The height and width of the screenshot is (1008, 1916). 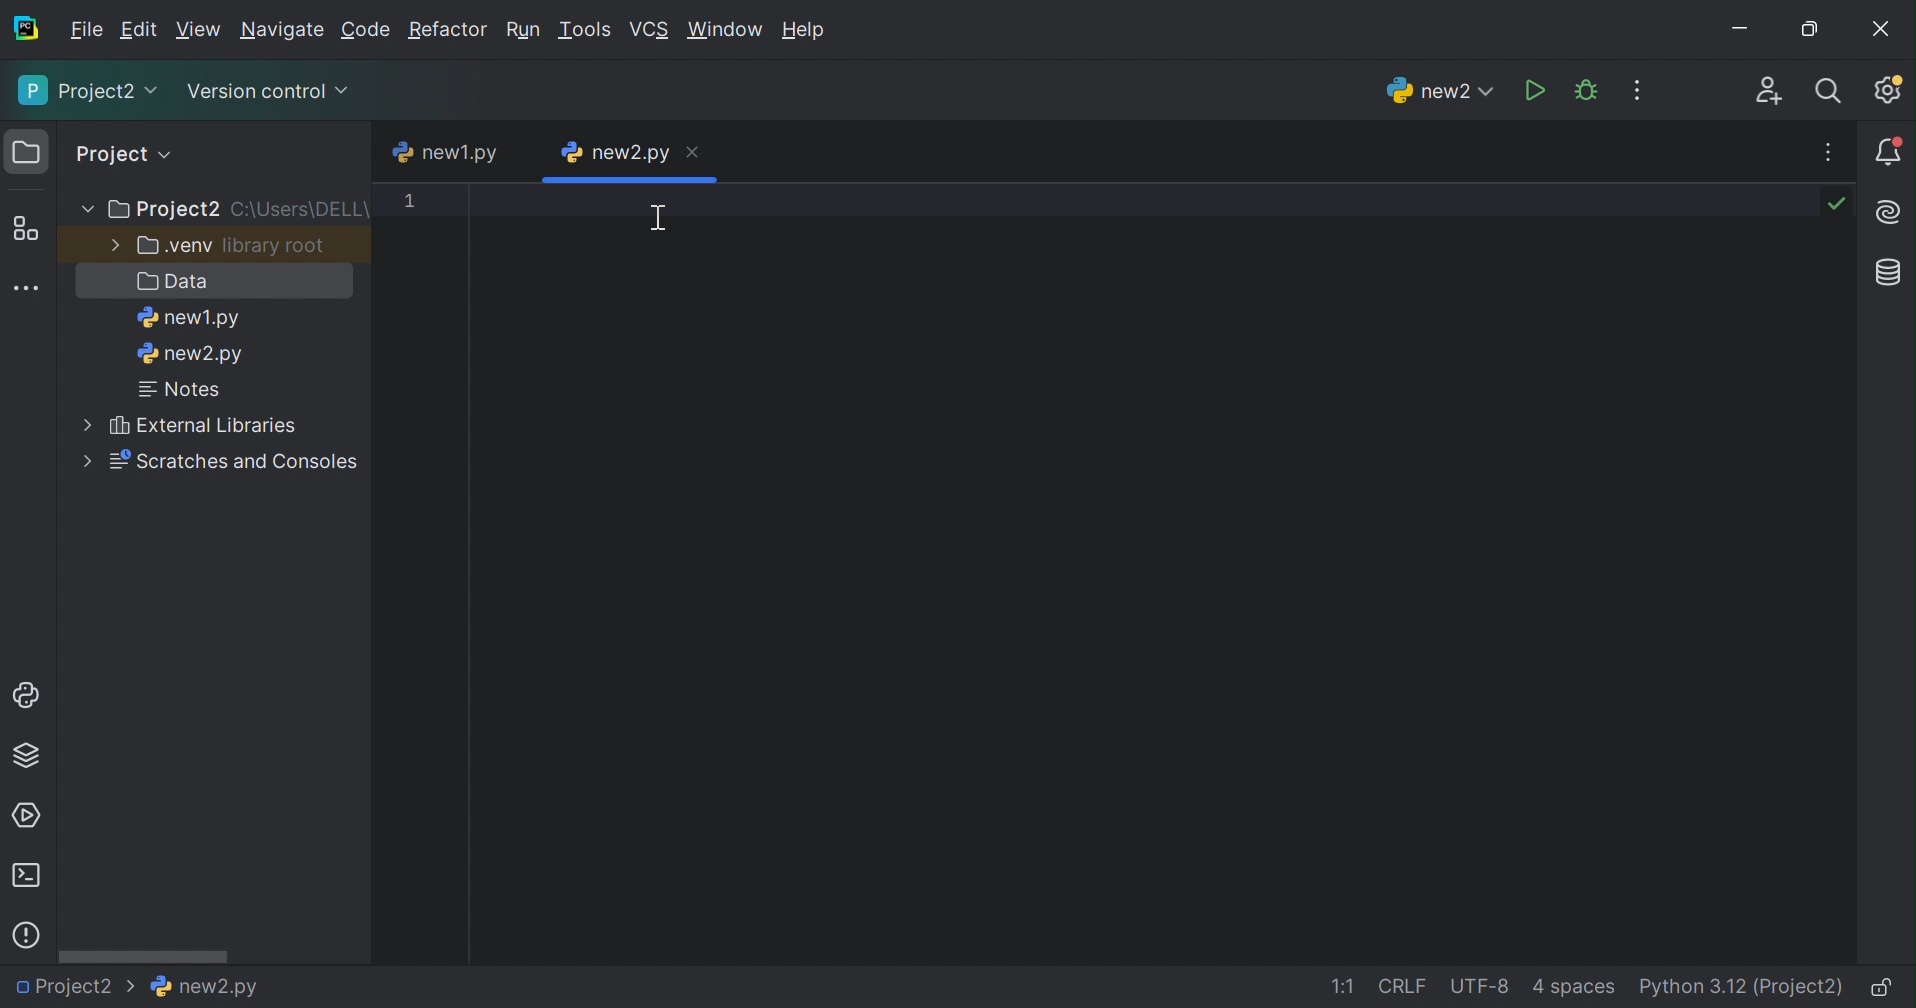 What do you see at coordinates (28, 287) in the screenshot?
I see `More tool windows` at bounding box center [28, 287].